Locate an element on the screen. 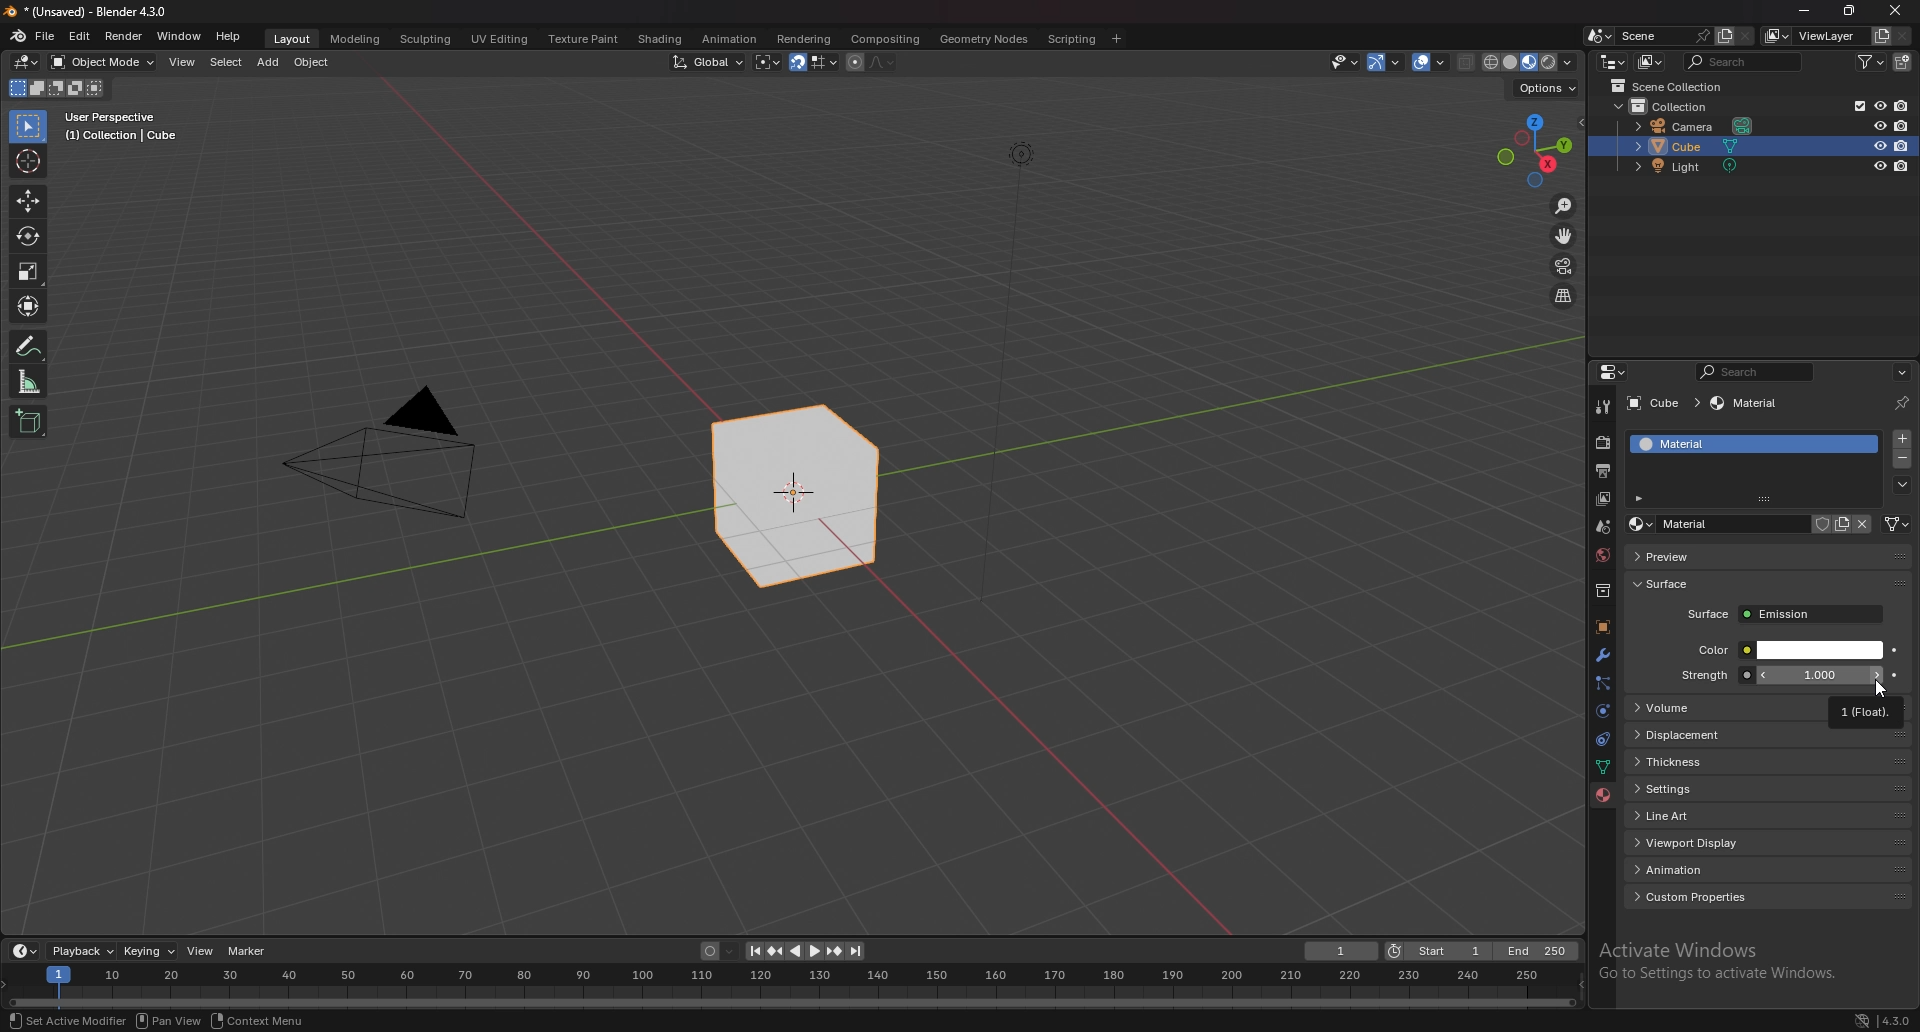 The image size is (1920, 1032). mode is located at coordinates (54, 91).